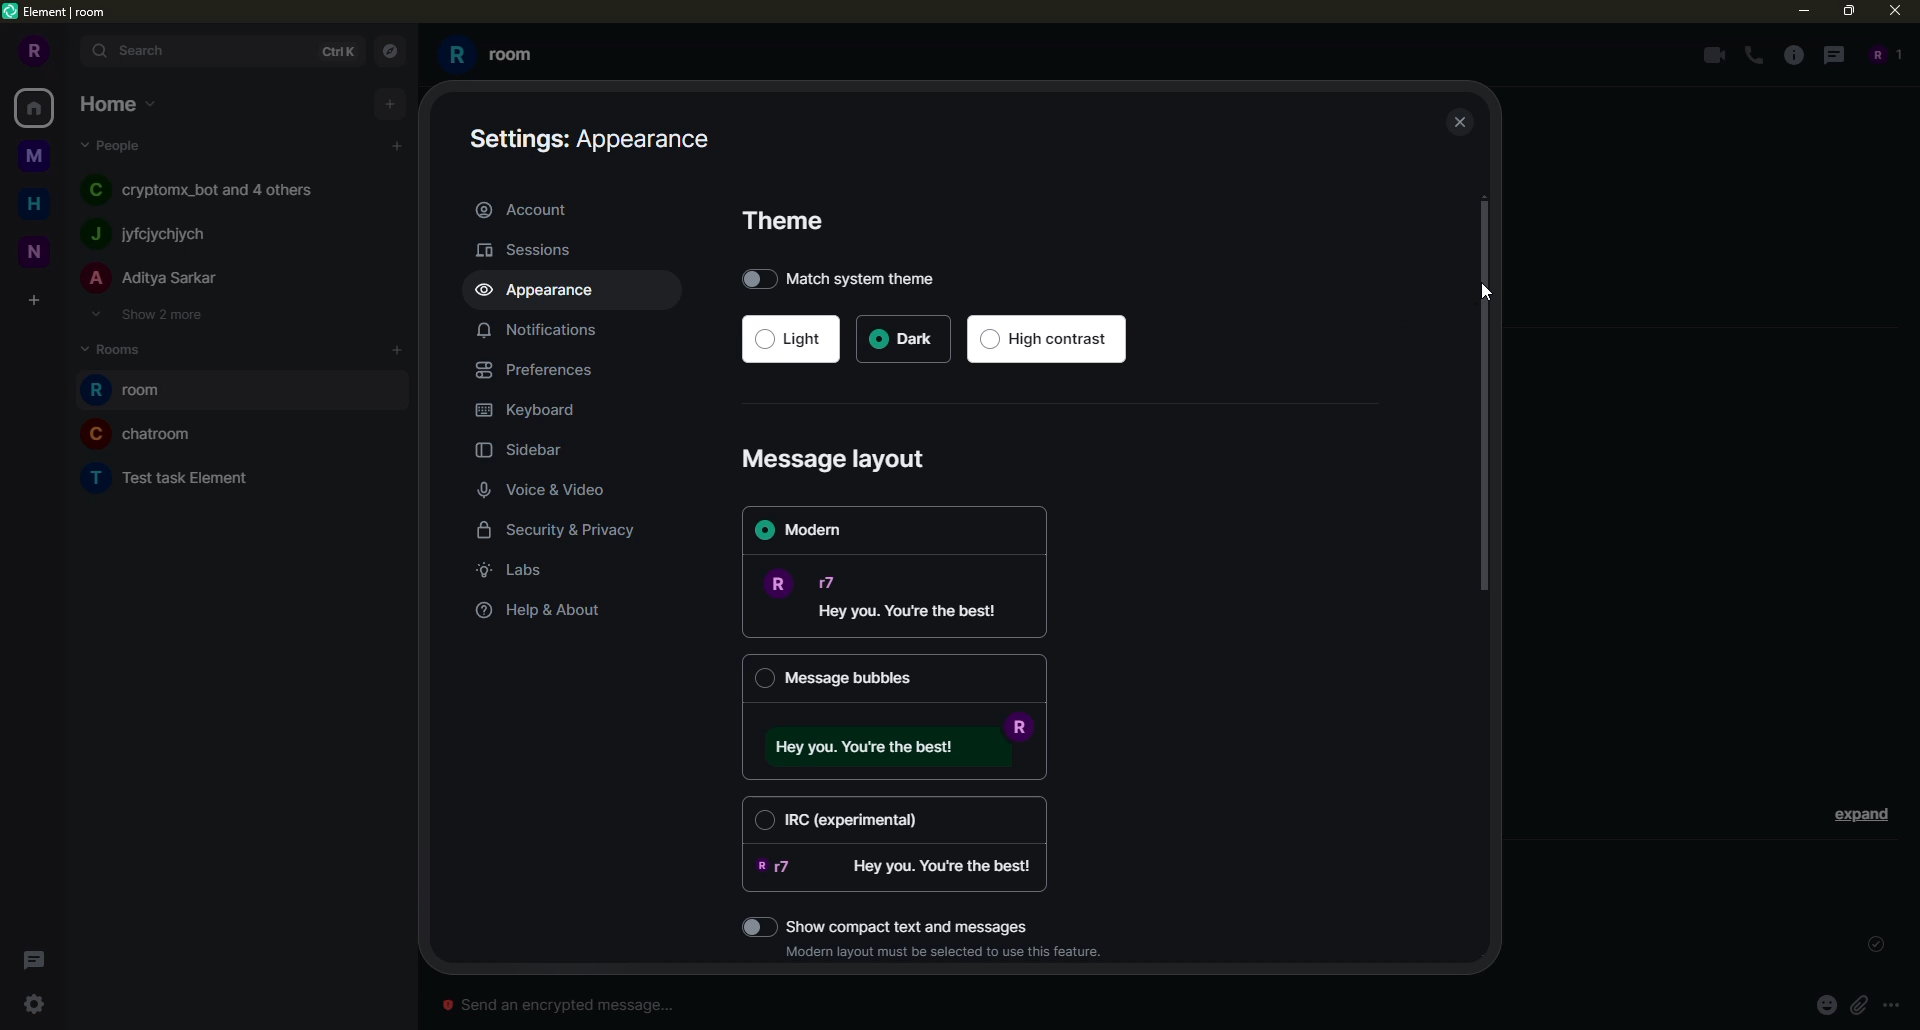  Describe the element at coordinates (788, 341) in the screenshot. I see `light` at that location.